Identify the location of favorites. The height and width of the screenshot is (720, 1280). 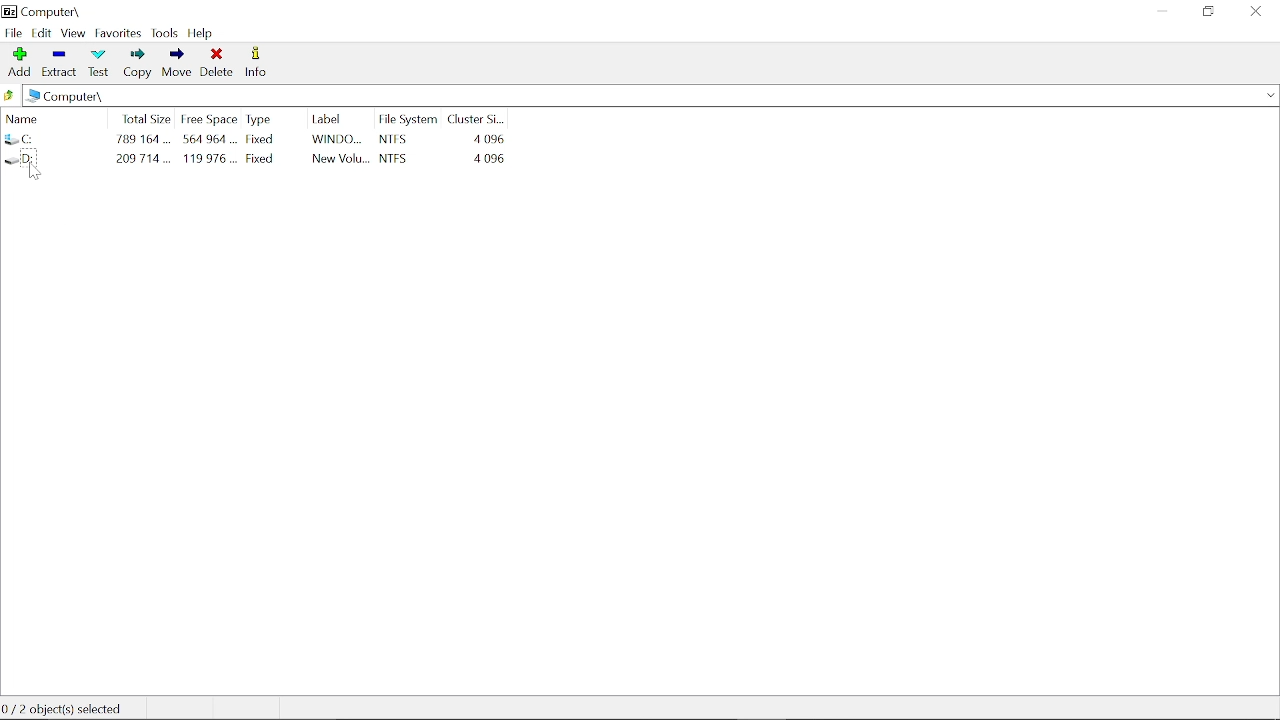
(119, 33).